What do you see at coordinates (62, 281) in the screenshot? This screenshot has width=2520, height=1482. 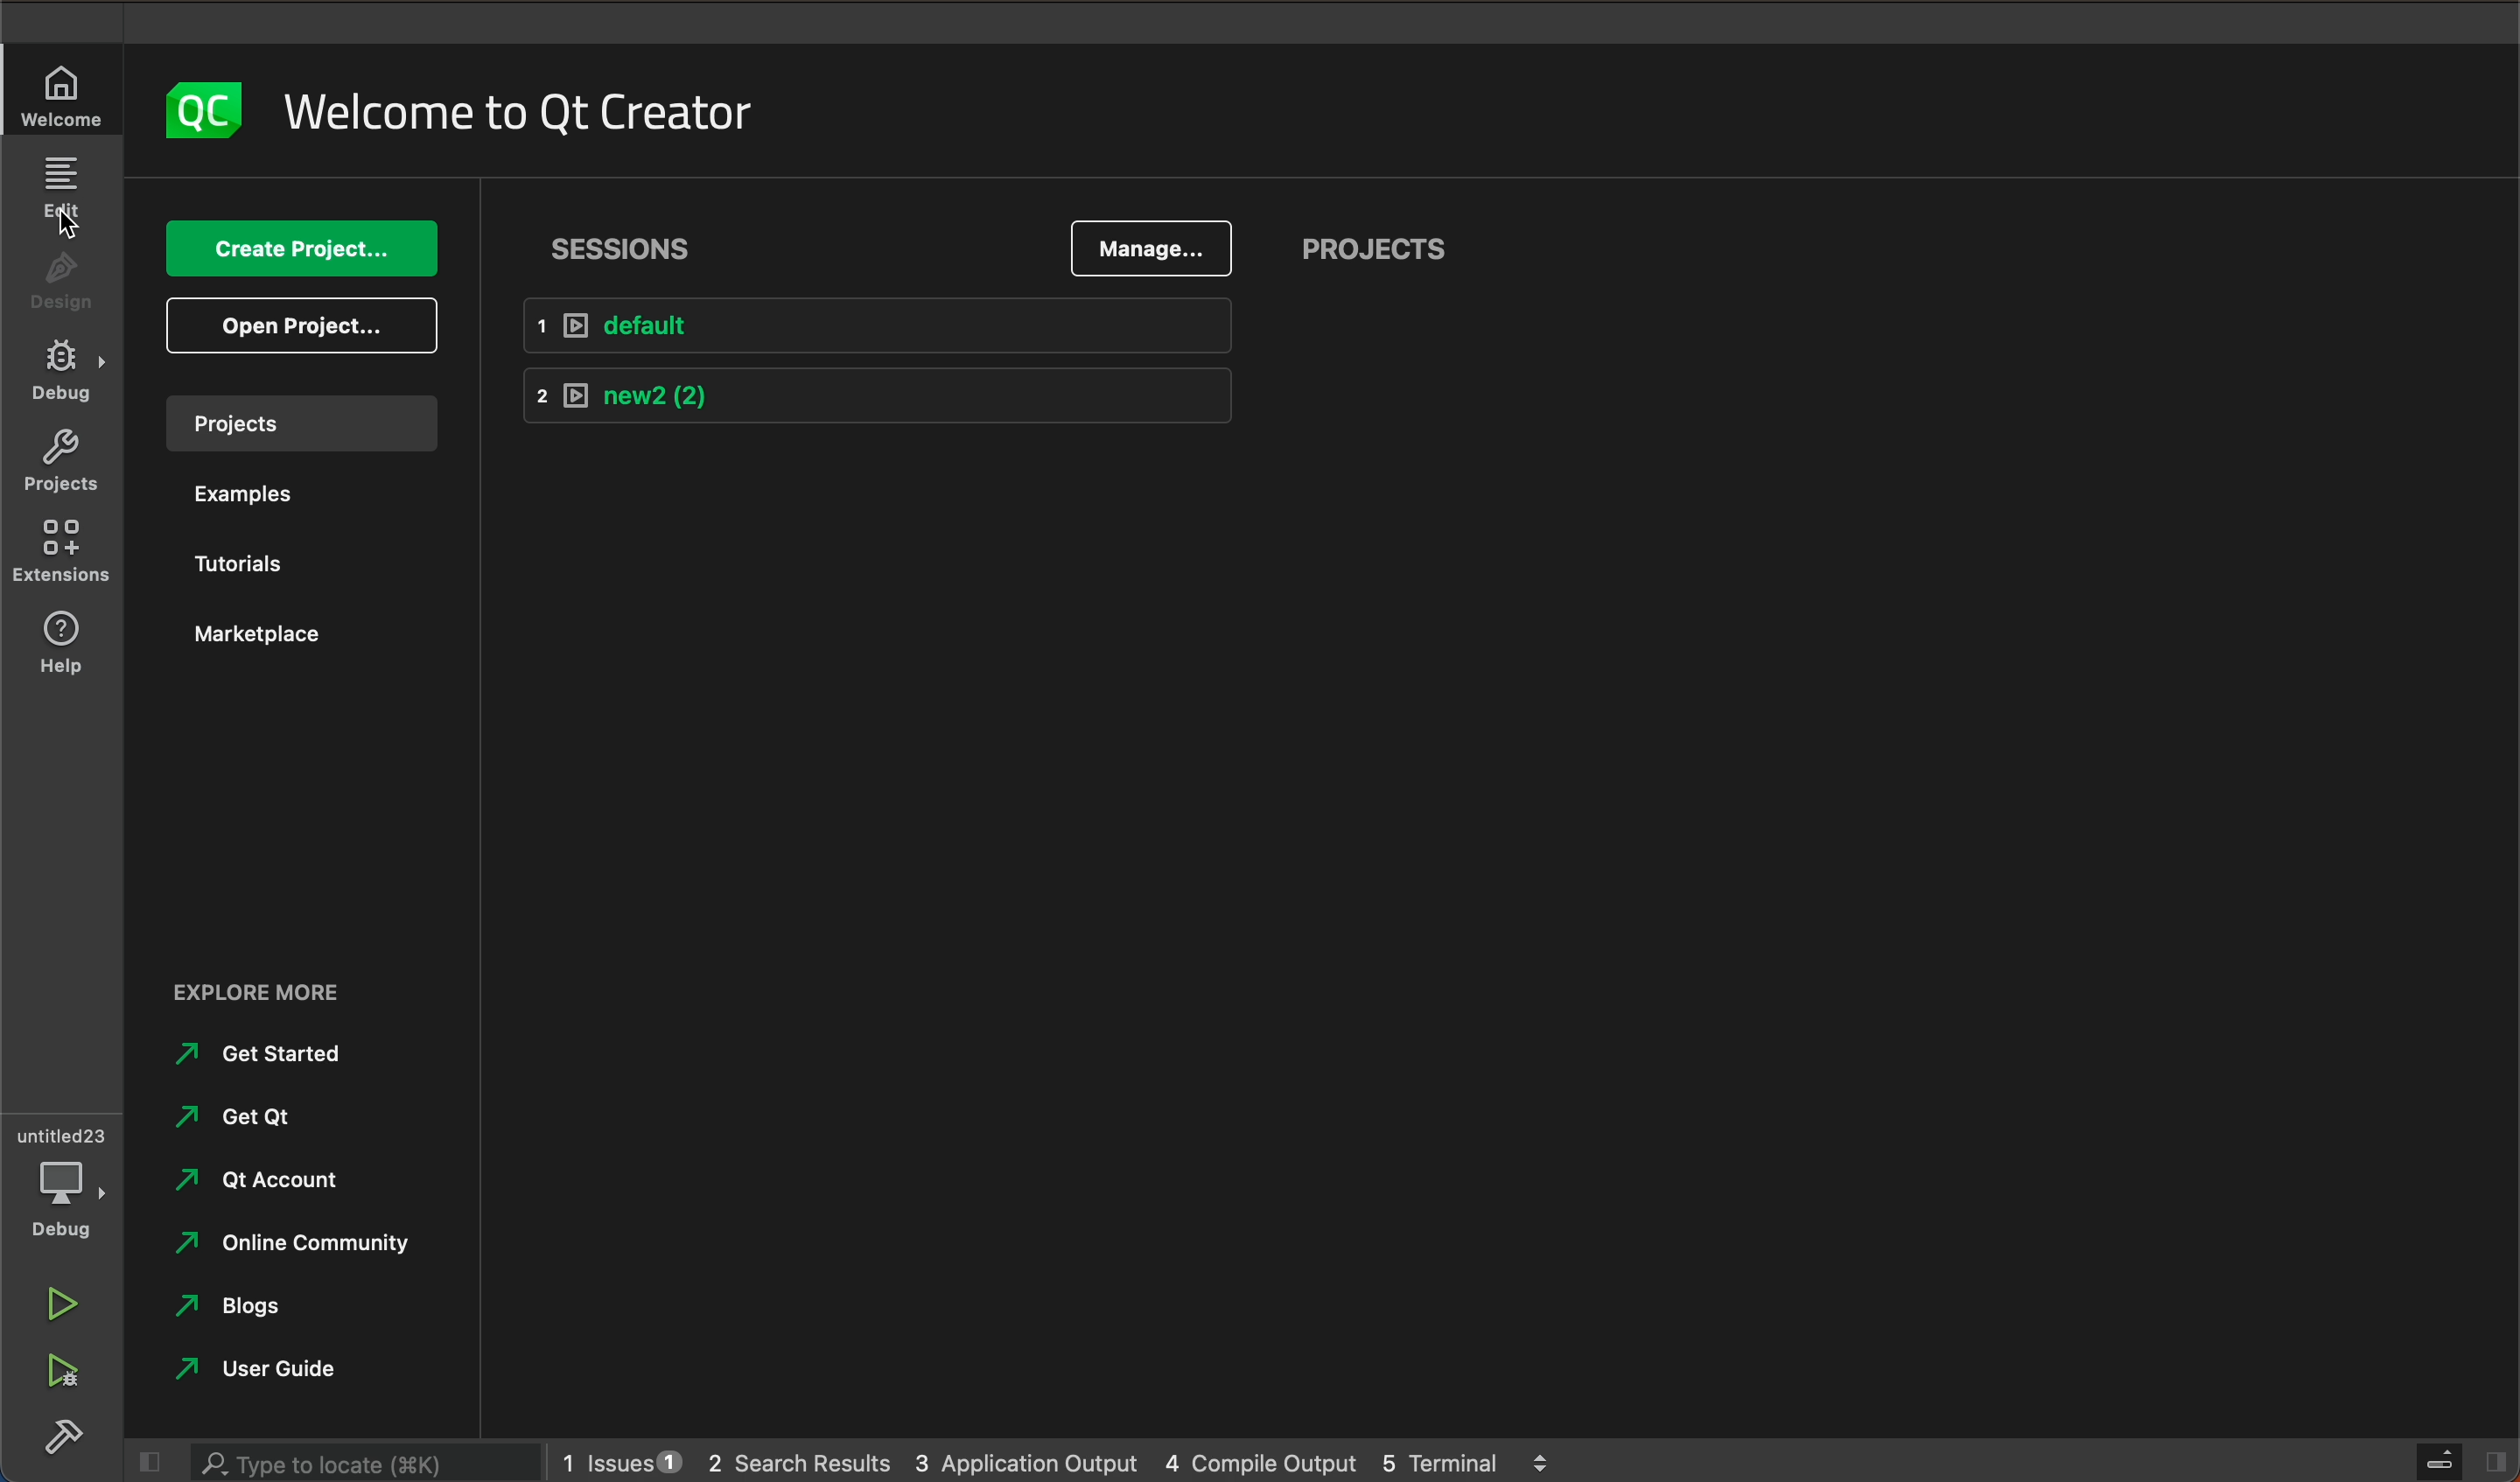 I see `design` at bounding box center [62, 281].